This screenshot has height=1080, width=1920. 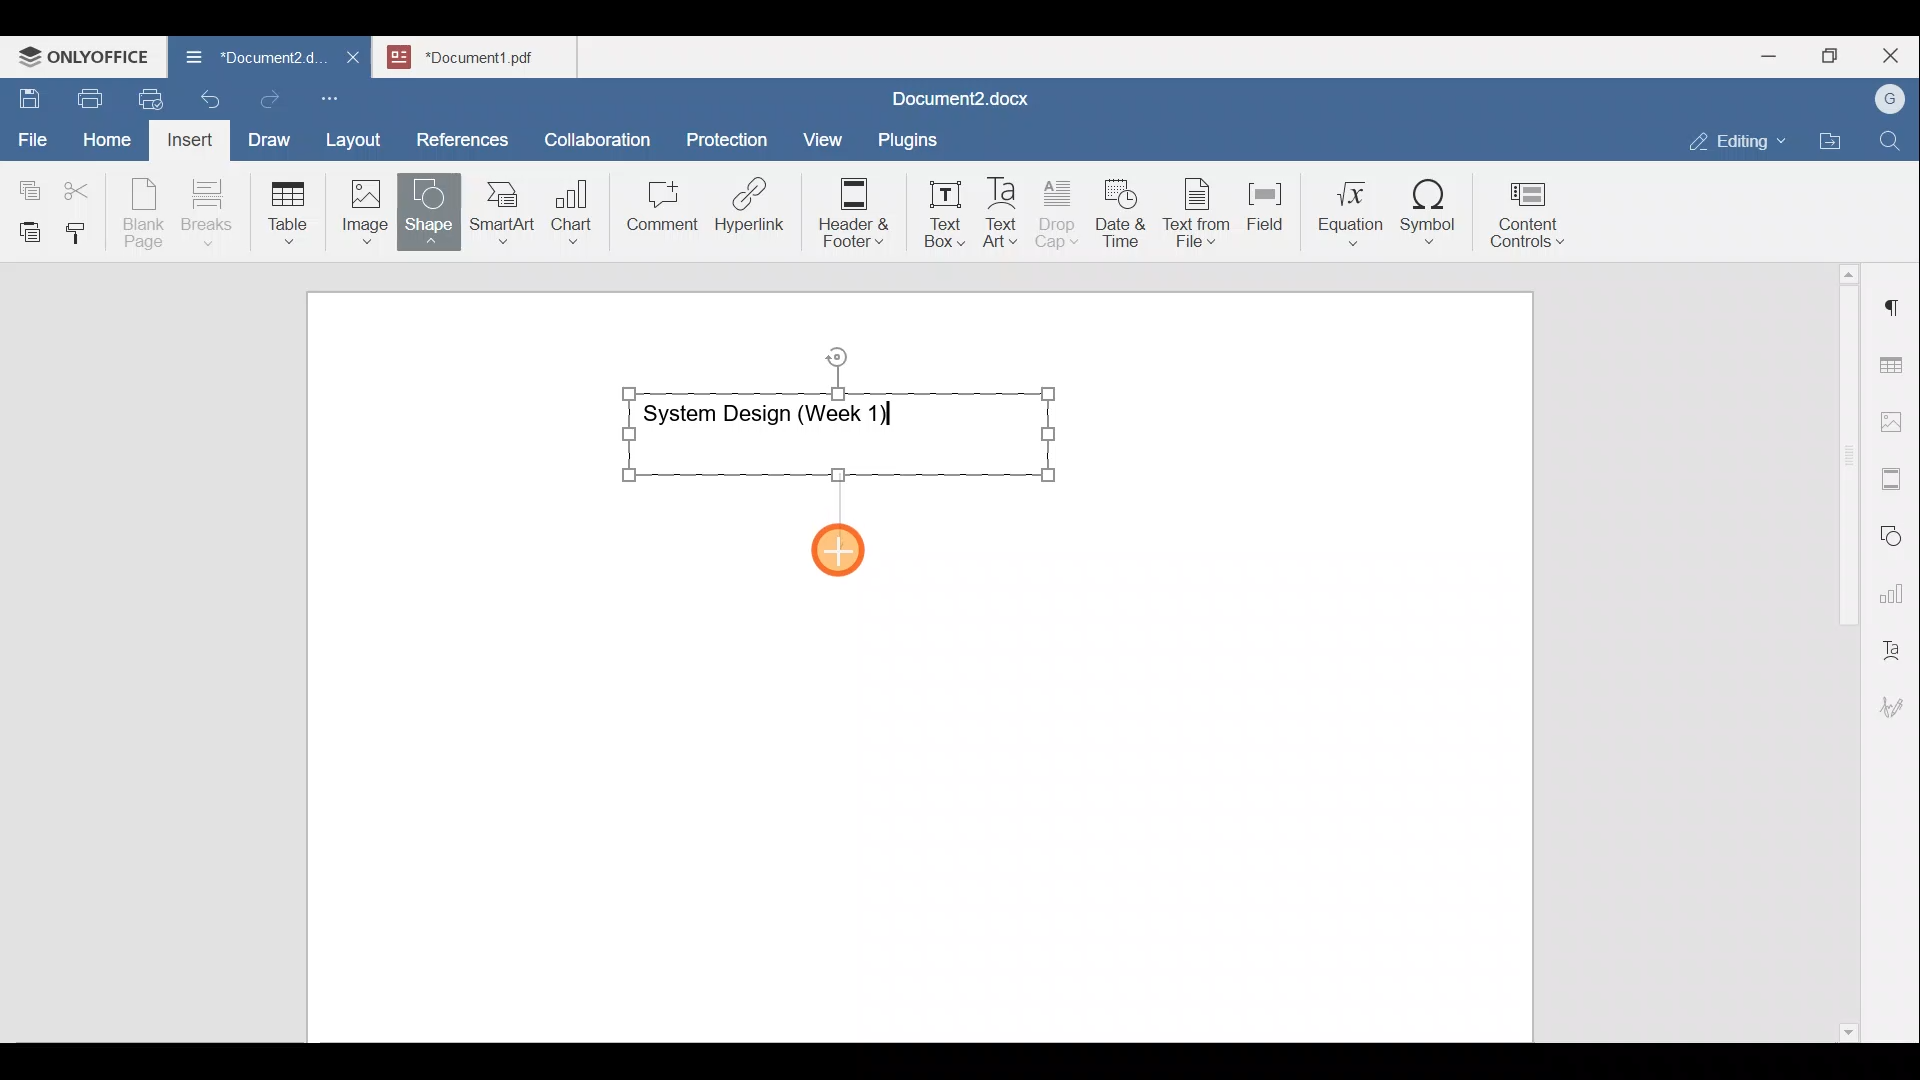 What do you see at coordinates (1835, 143) in the screenshot?
I see `Open file location` at bounding box center [1835, 143].